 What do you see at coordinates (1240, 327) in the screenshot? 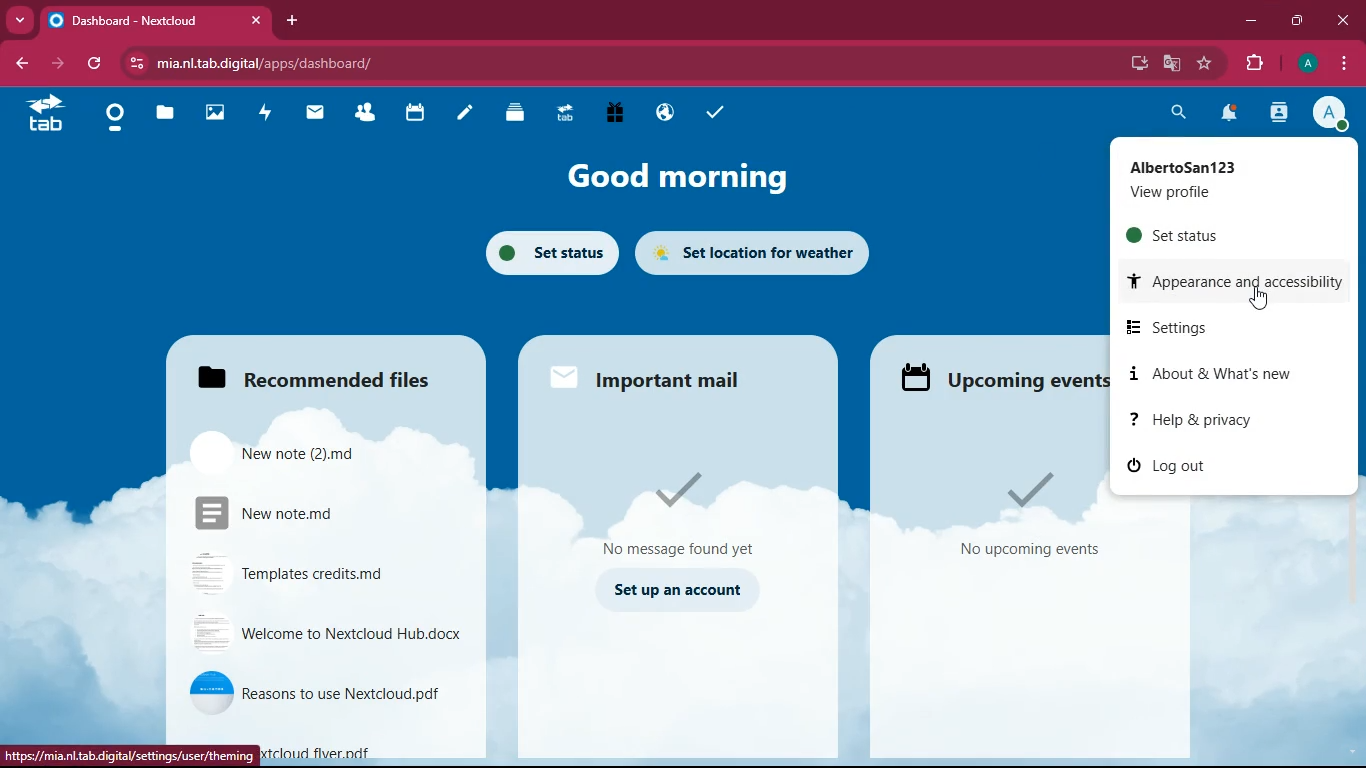
I see `settings` at bounding box center [1240, 327].